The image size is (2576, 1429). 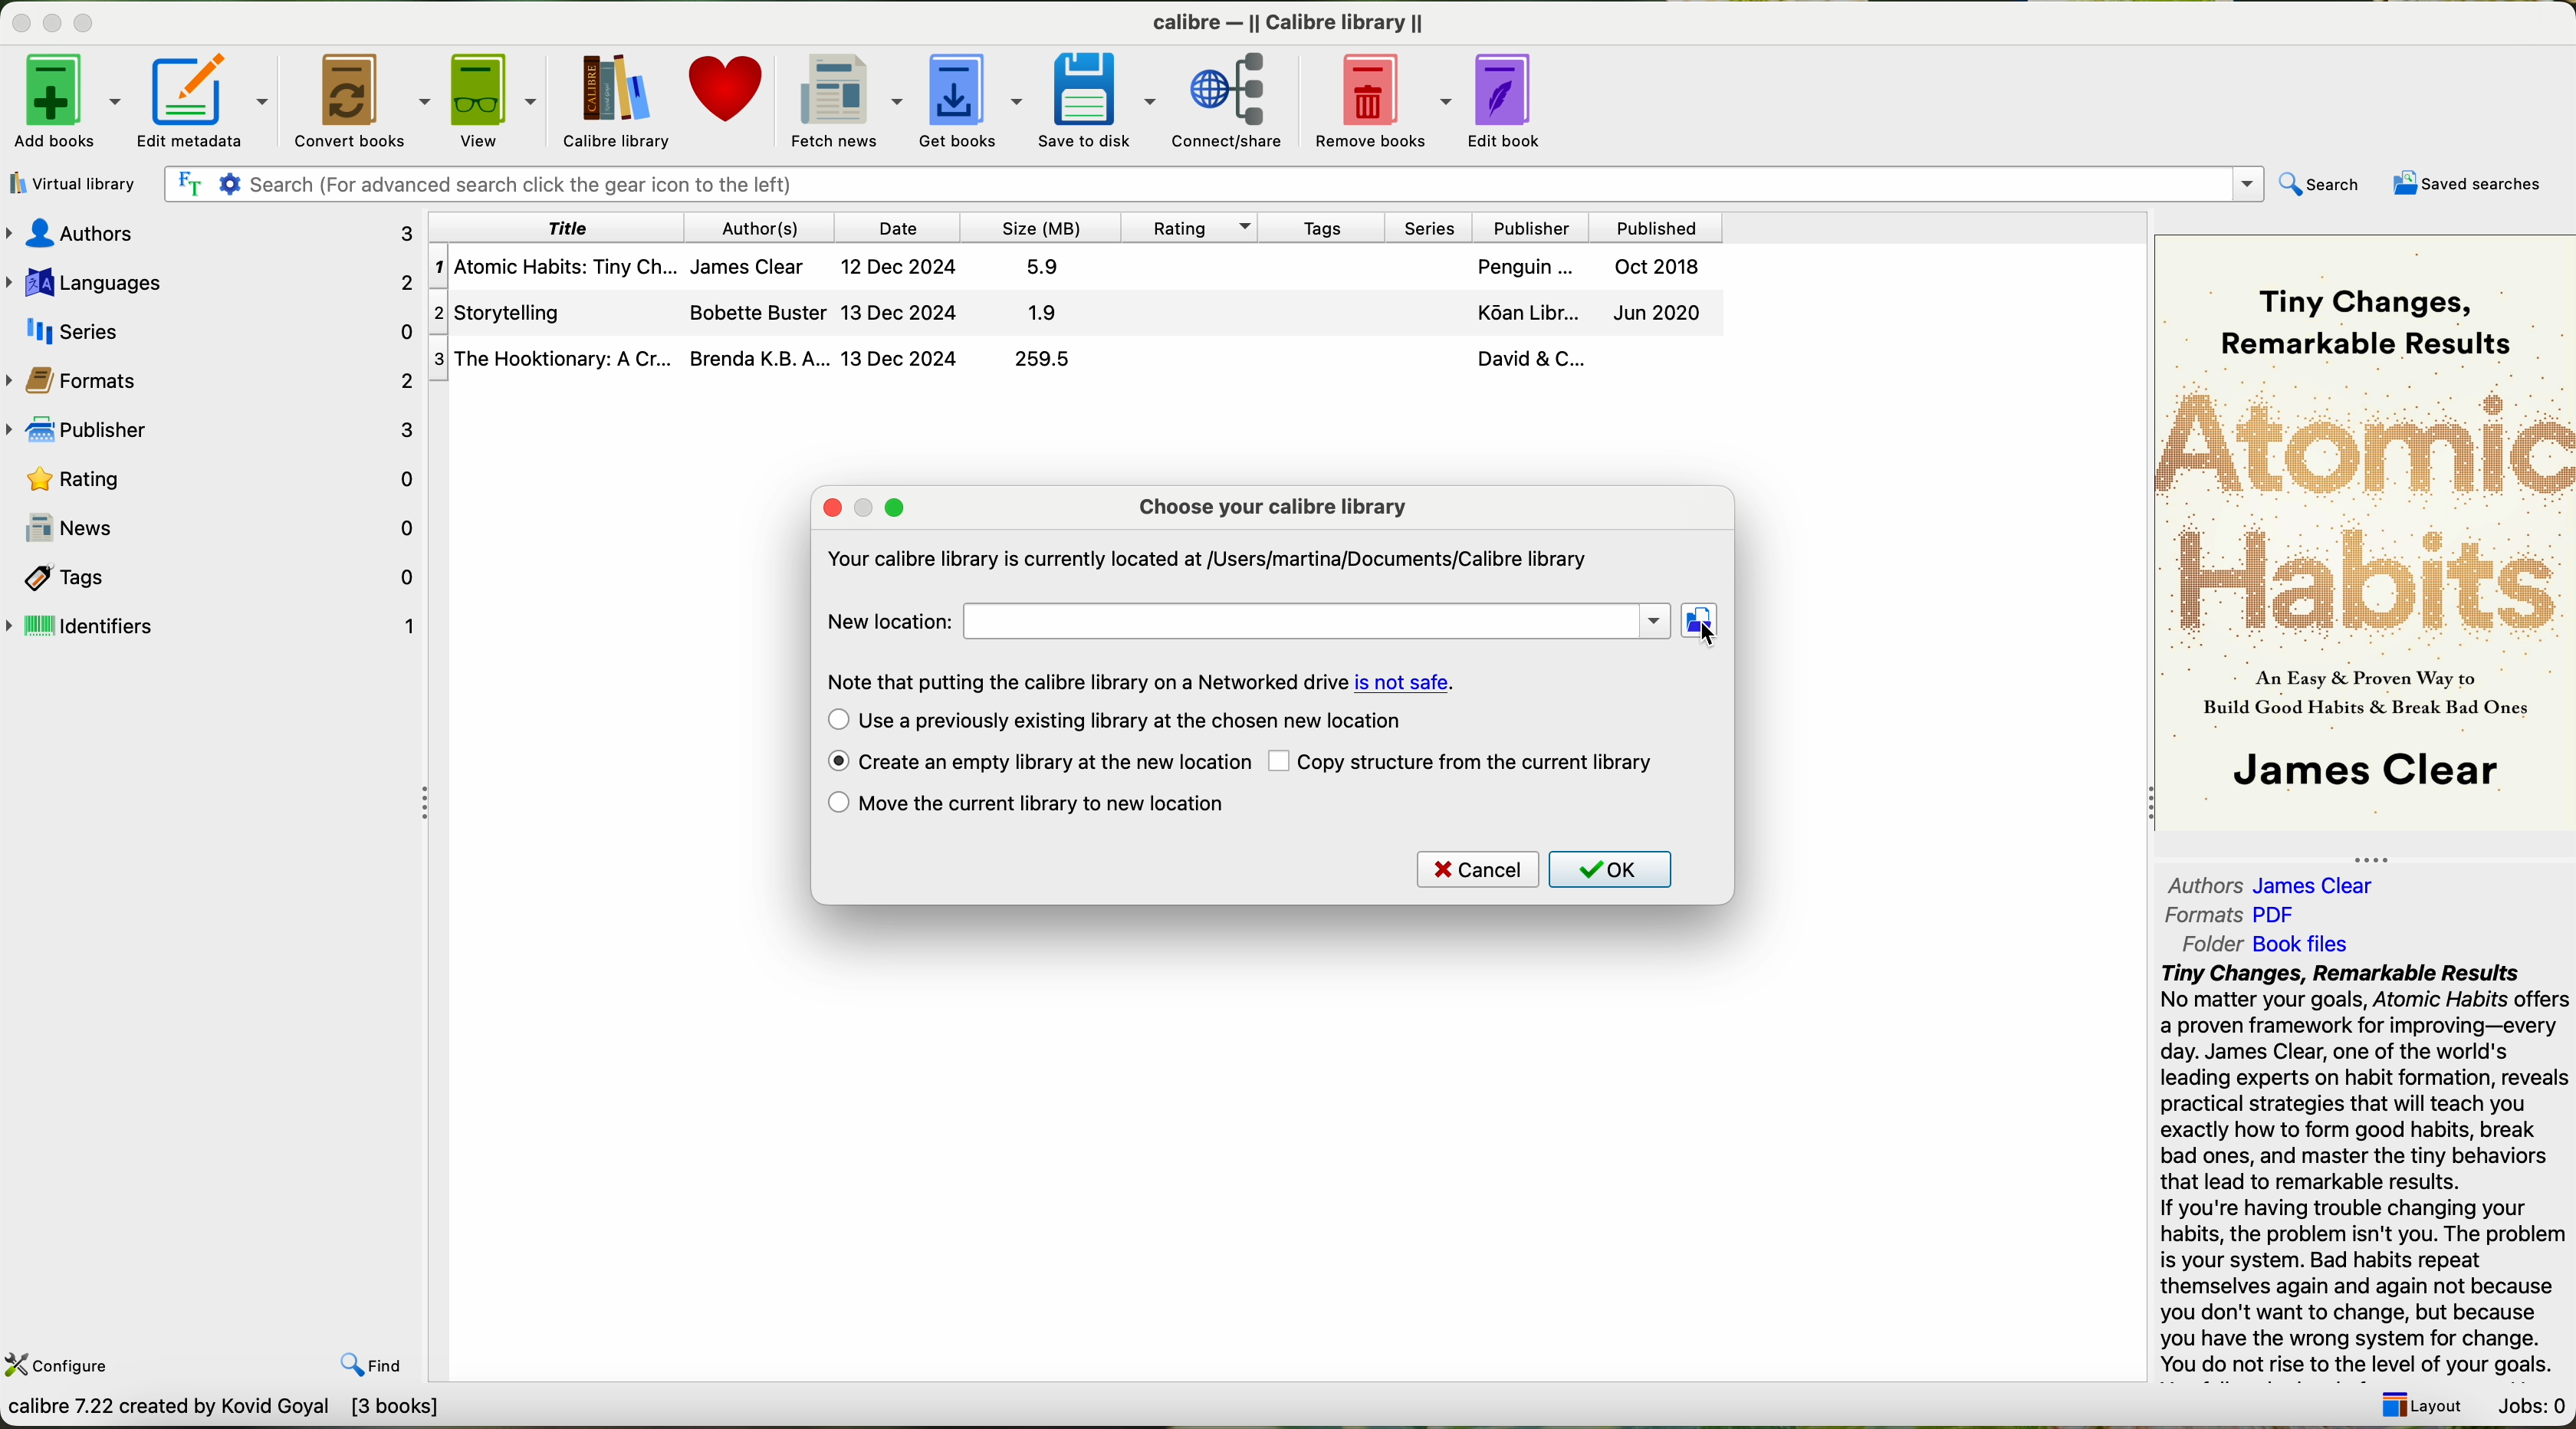 I want to click on | Fr ¢ Search (For advanced search click the gear icon to the left), so click(x=1206, y=182).